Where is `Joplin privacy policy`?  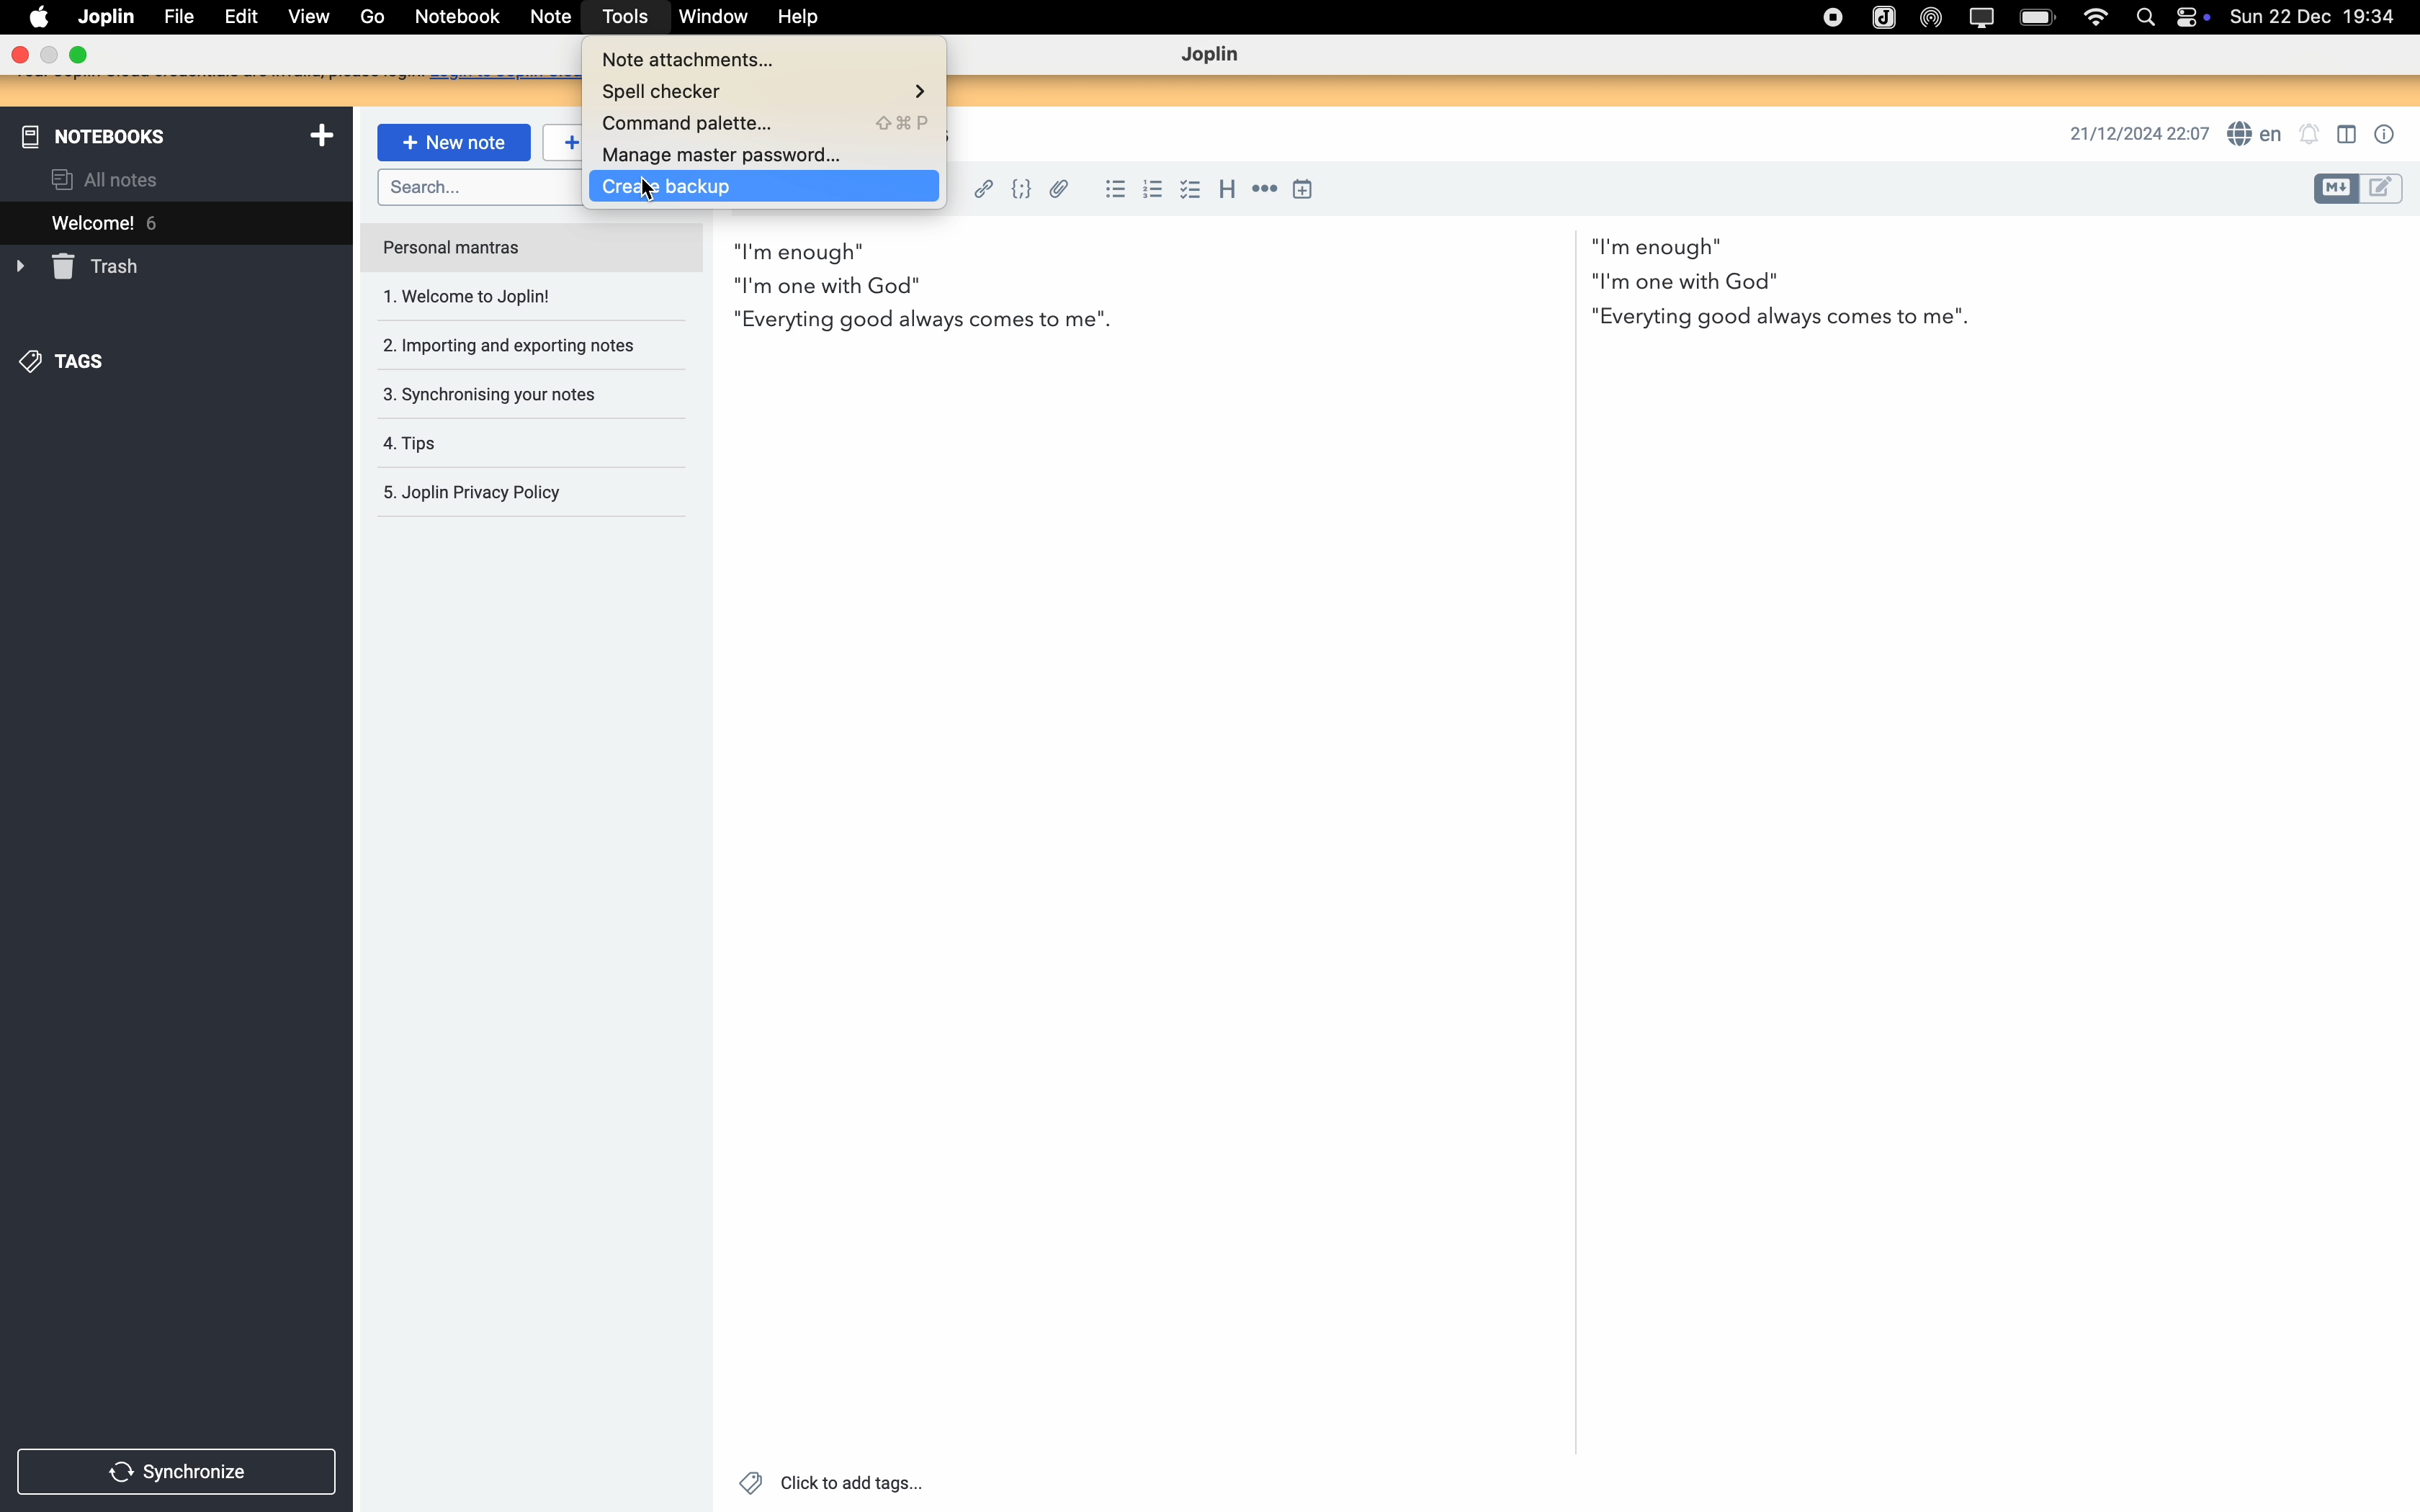
Joplin privacy policy is located at coordinates (475, 493).